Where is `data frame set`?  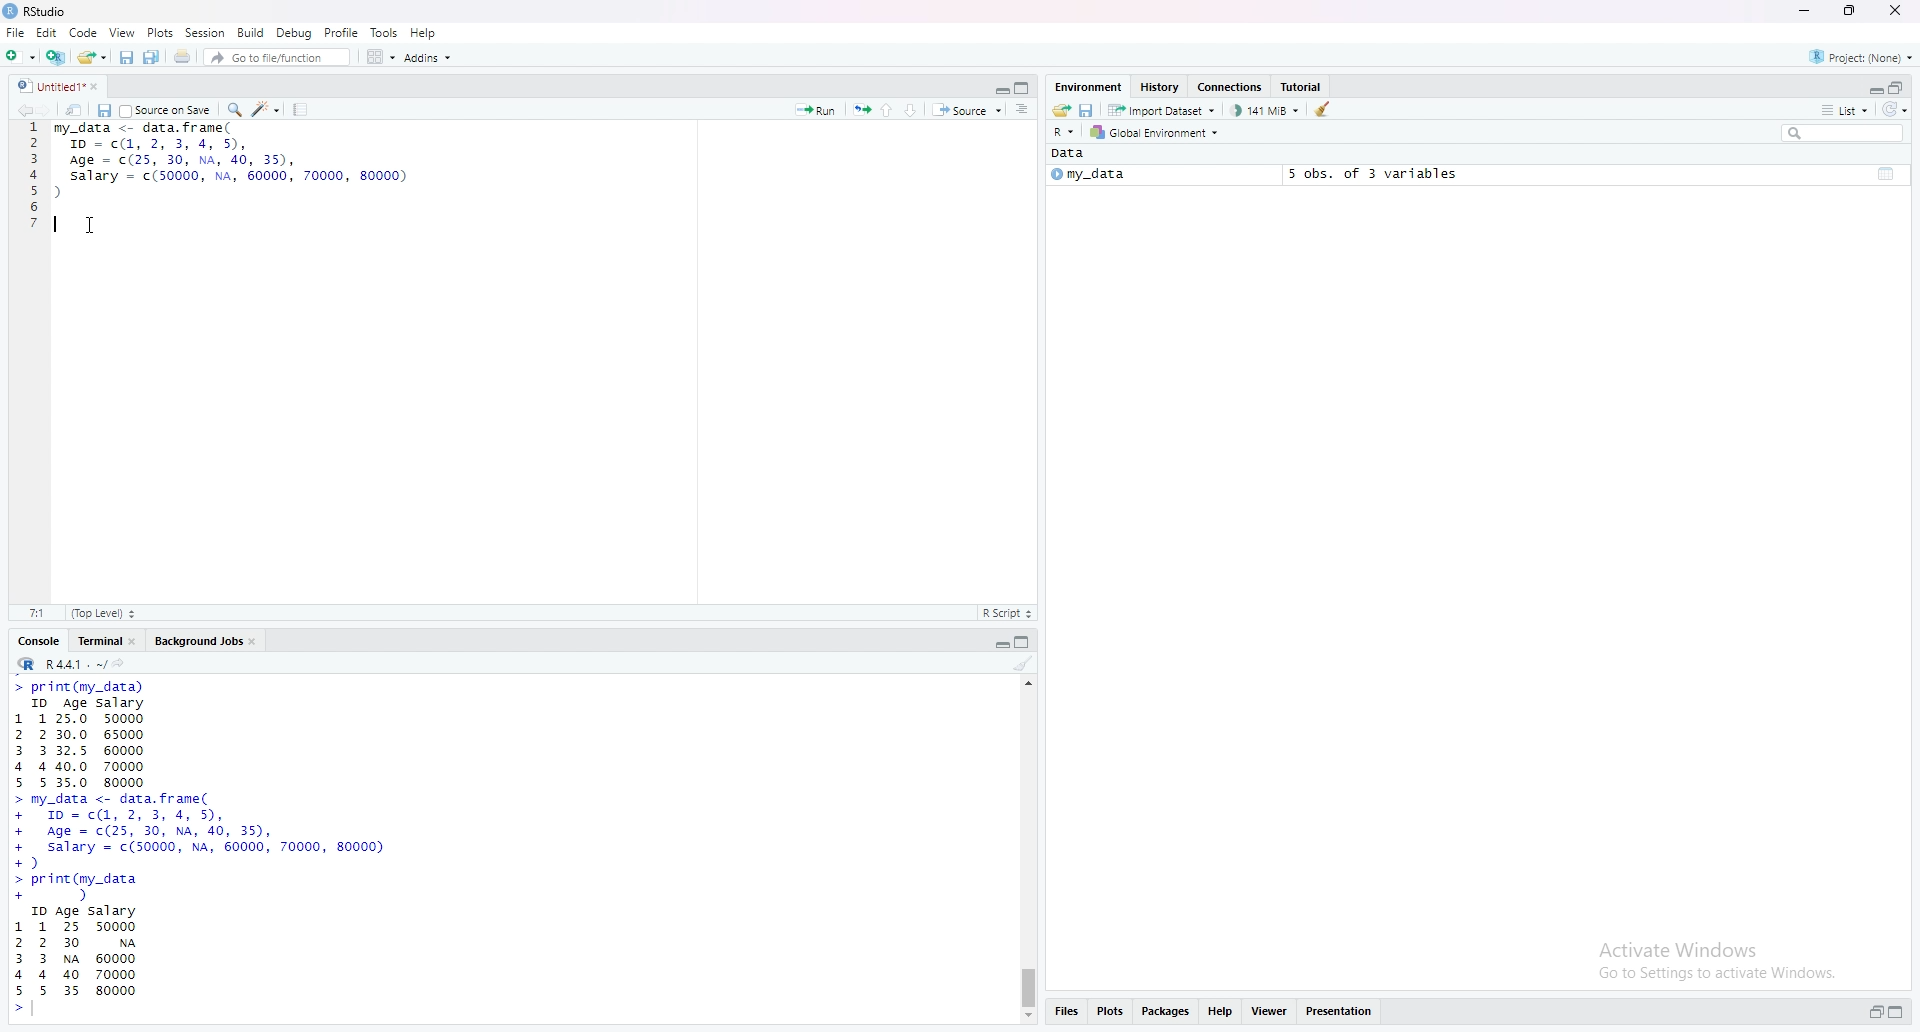 data frame set is located at coordinates (205, 848).